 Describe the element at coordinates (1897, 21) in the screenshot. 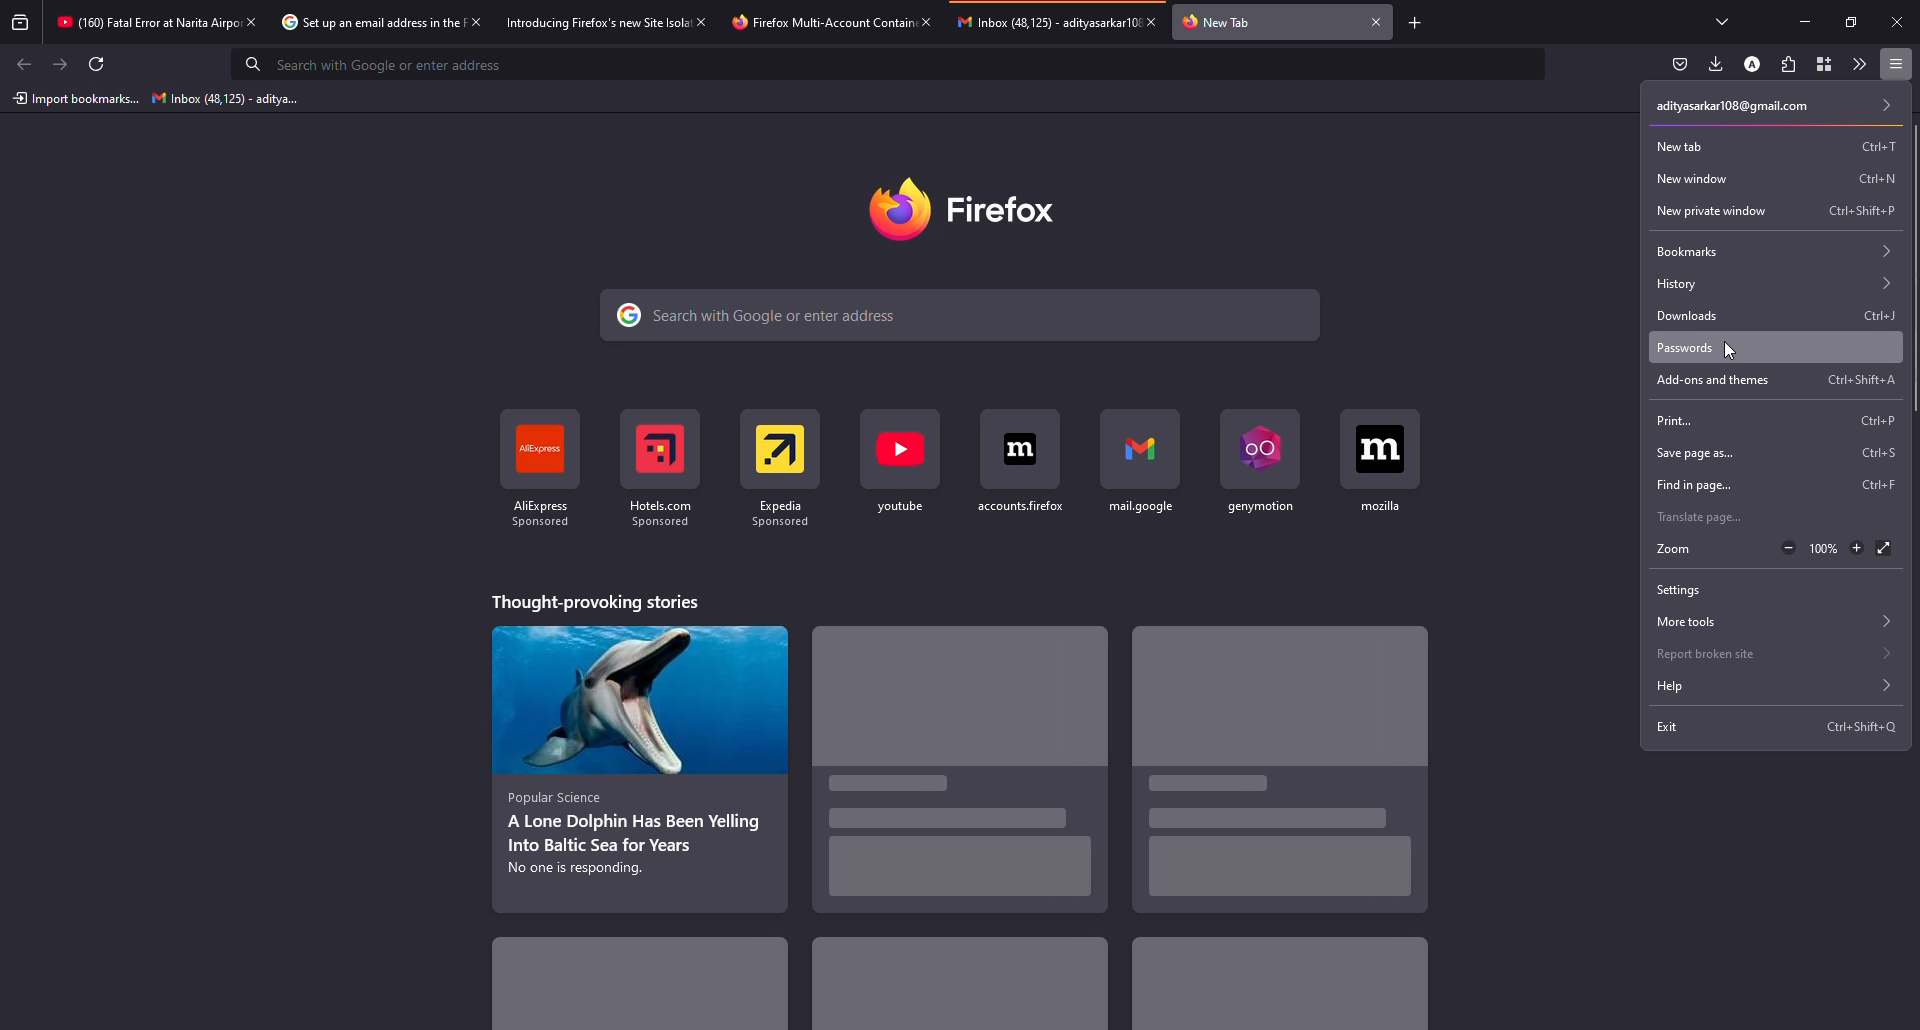

I see `close` at that location.